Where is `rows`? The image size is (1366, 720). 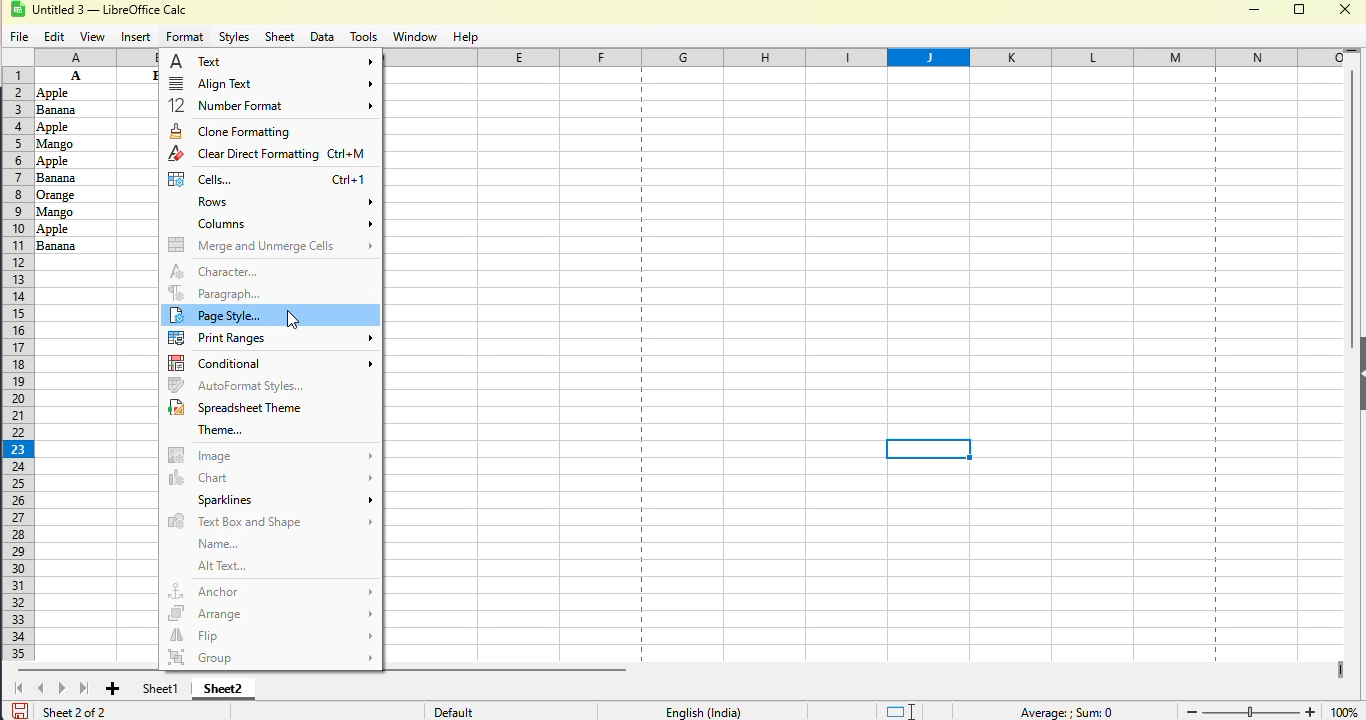
rows is located at coordinates (283, 203).